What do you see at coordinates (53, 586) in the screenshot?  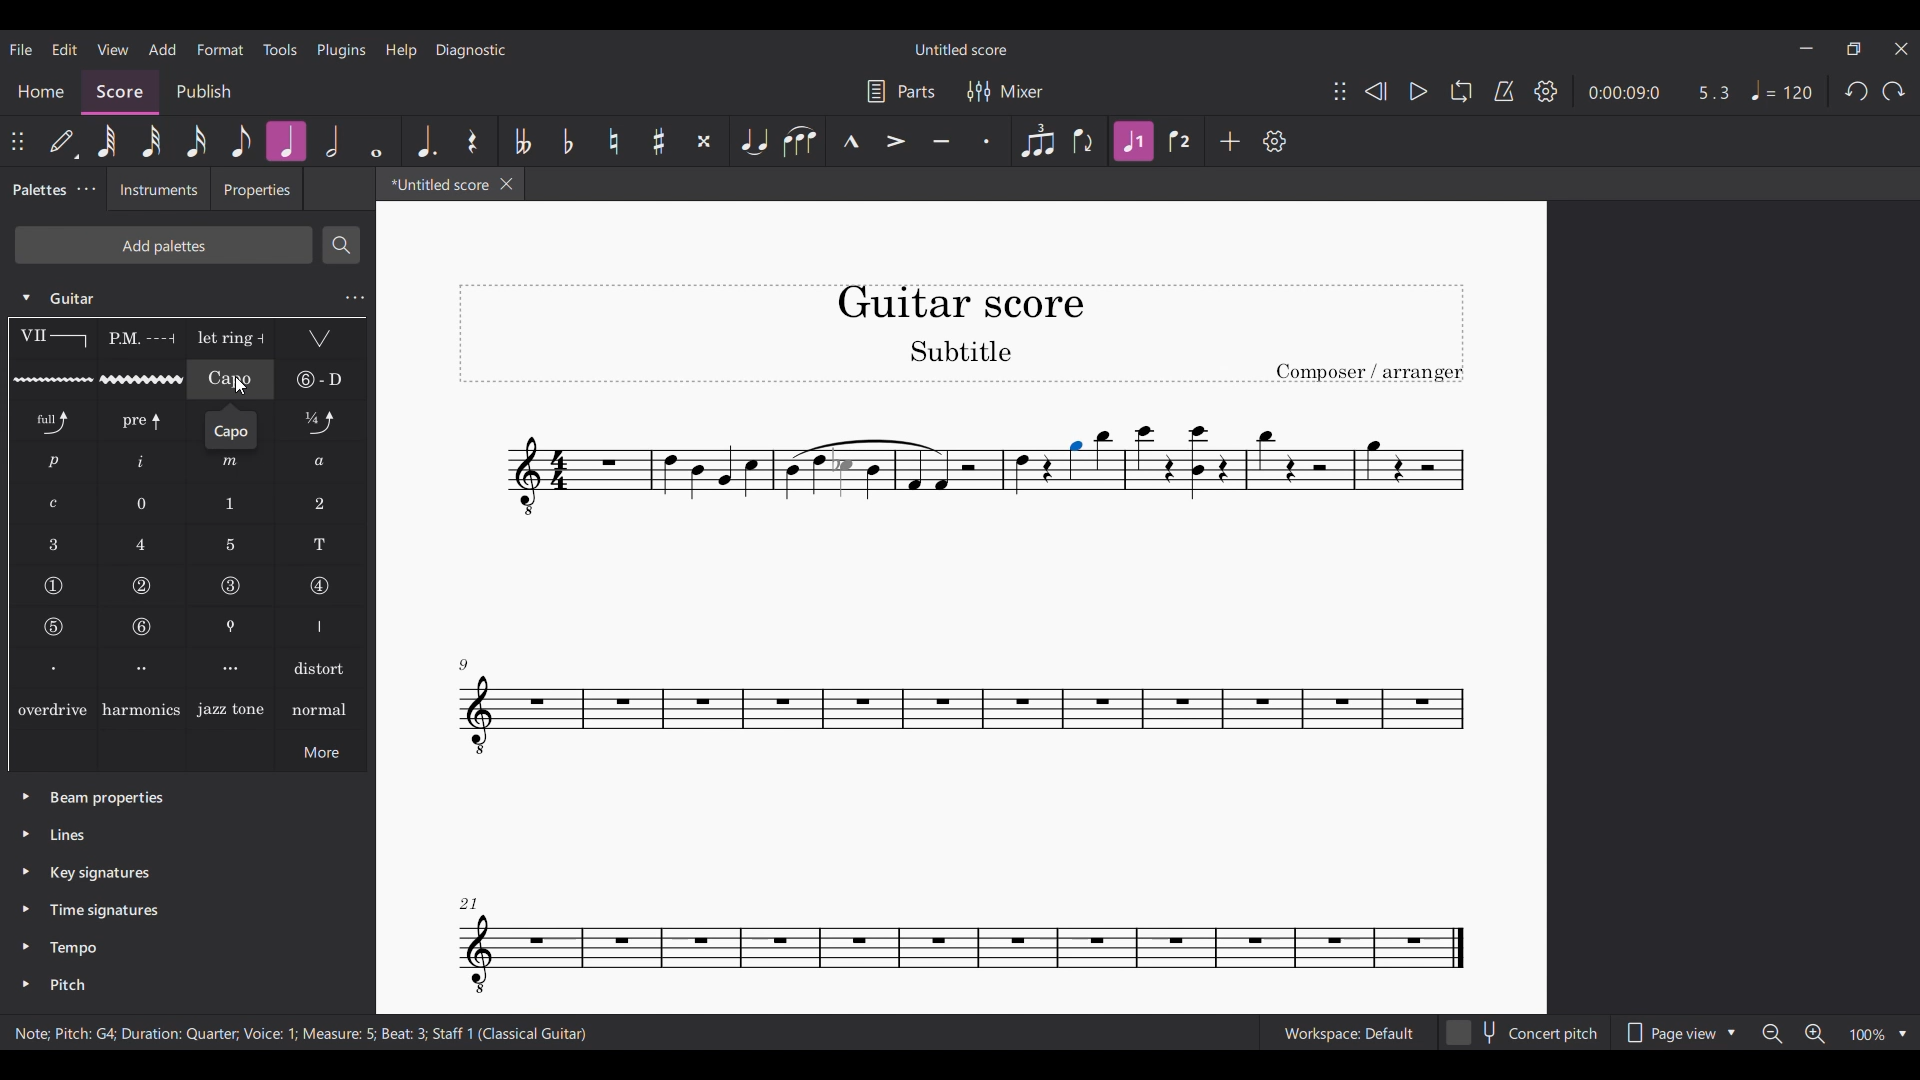 I see `String number 1` at bounding box center [53, 586].